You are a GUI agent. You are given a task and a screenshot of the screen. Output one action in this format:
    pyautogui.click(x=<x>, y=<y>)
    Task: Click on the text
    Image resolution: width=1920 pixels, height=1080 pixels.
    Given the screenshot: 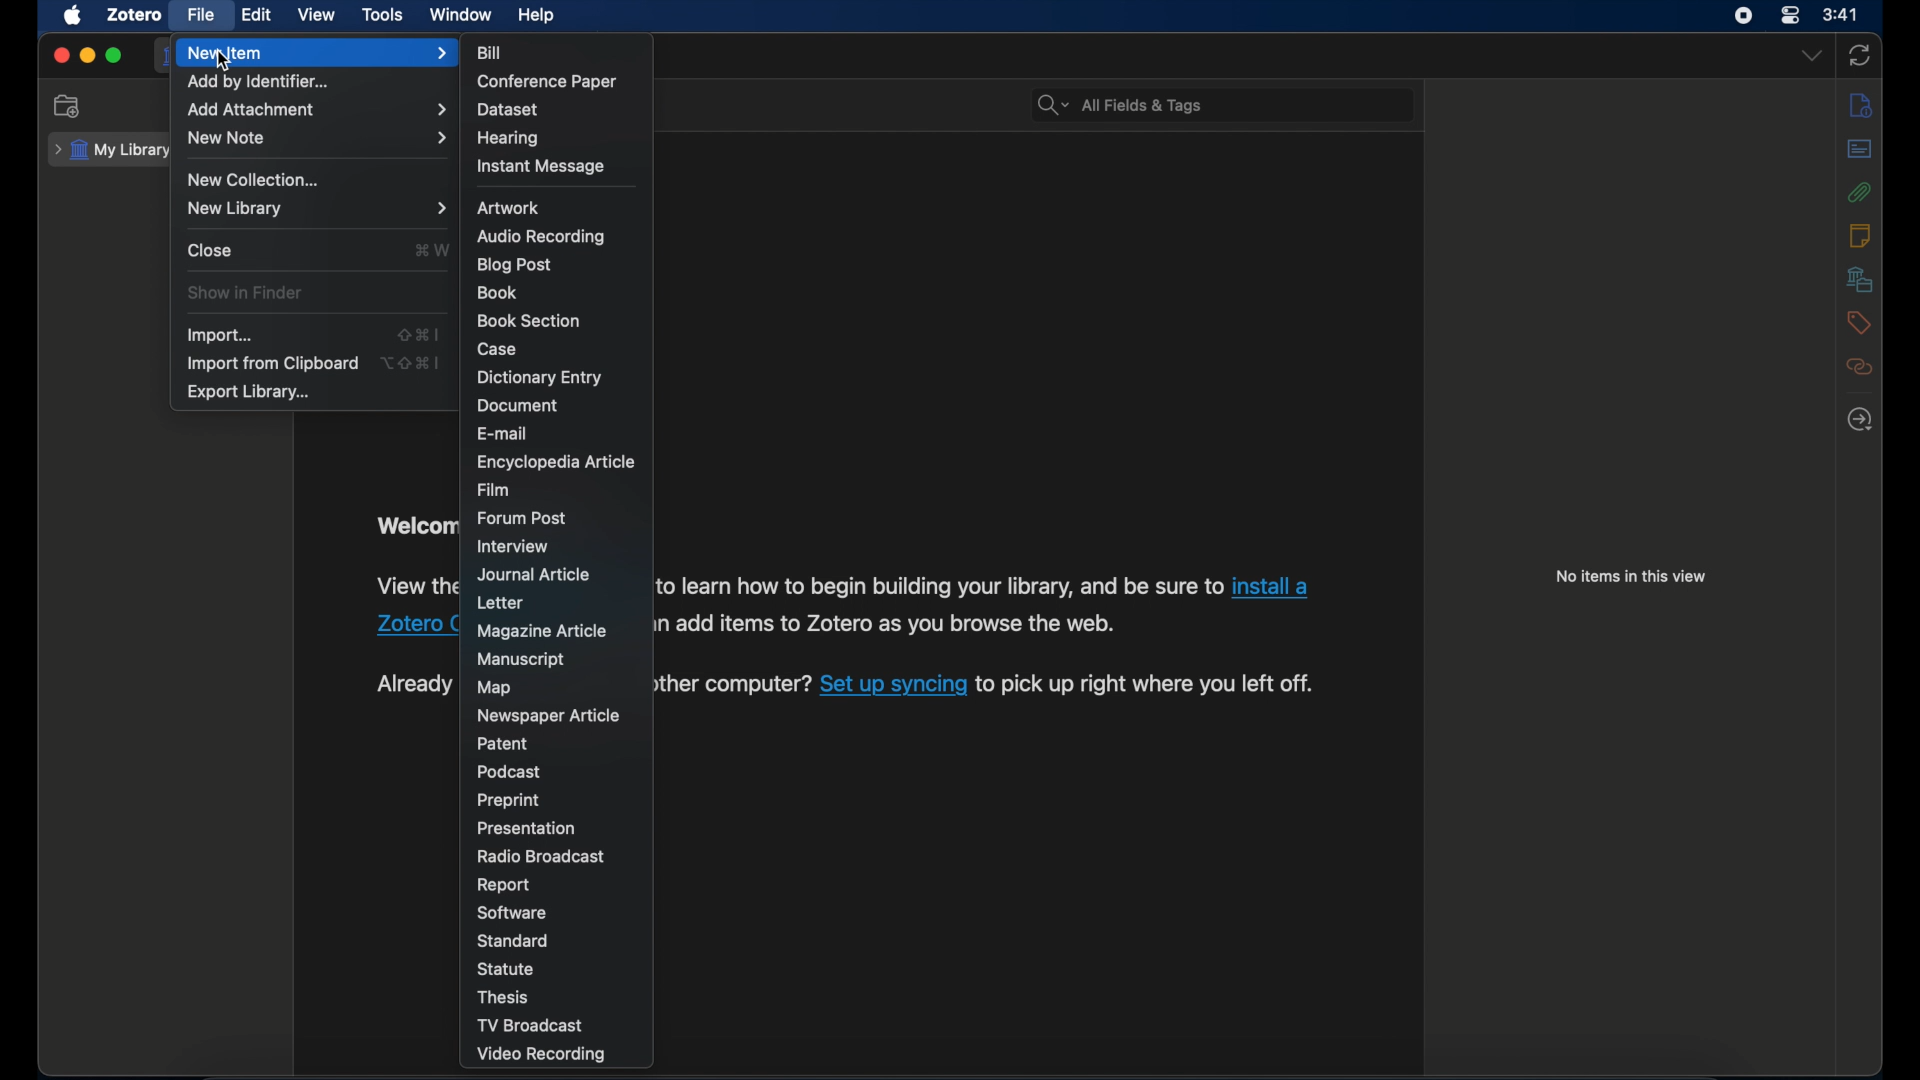 What is the action you would take?
    pyautogui.click(x=1145, y=684)
    